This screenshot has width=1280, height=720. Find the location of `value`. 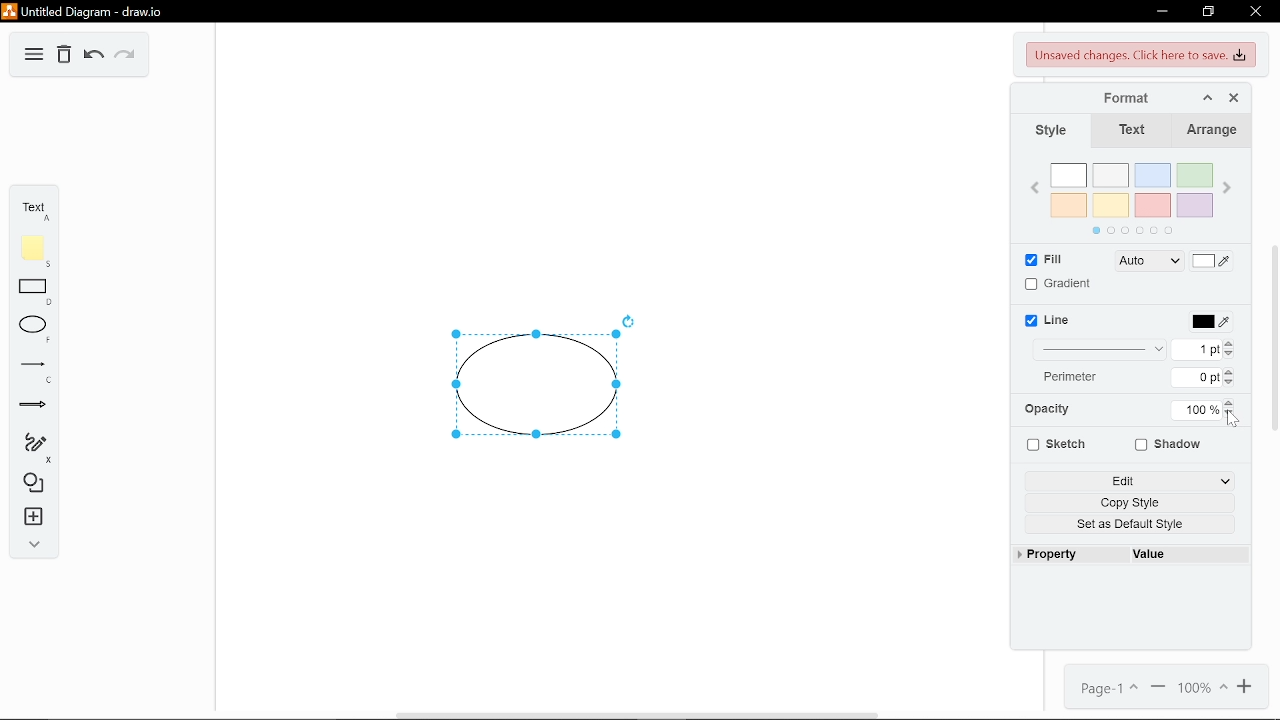

value is located at coordinates (1187, 555).